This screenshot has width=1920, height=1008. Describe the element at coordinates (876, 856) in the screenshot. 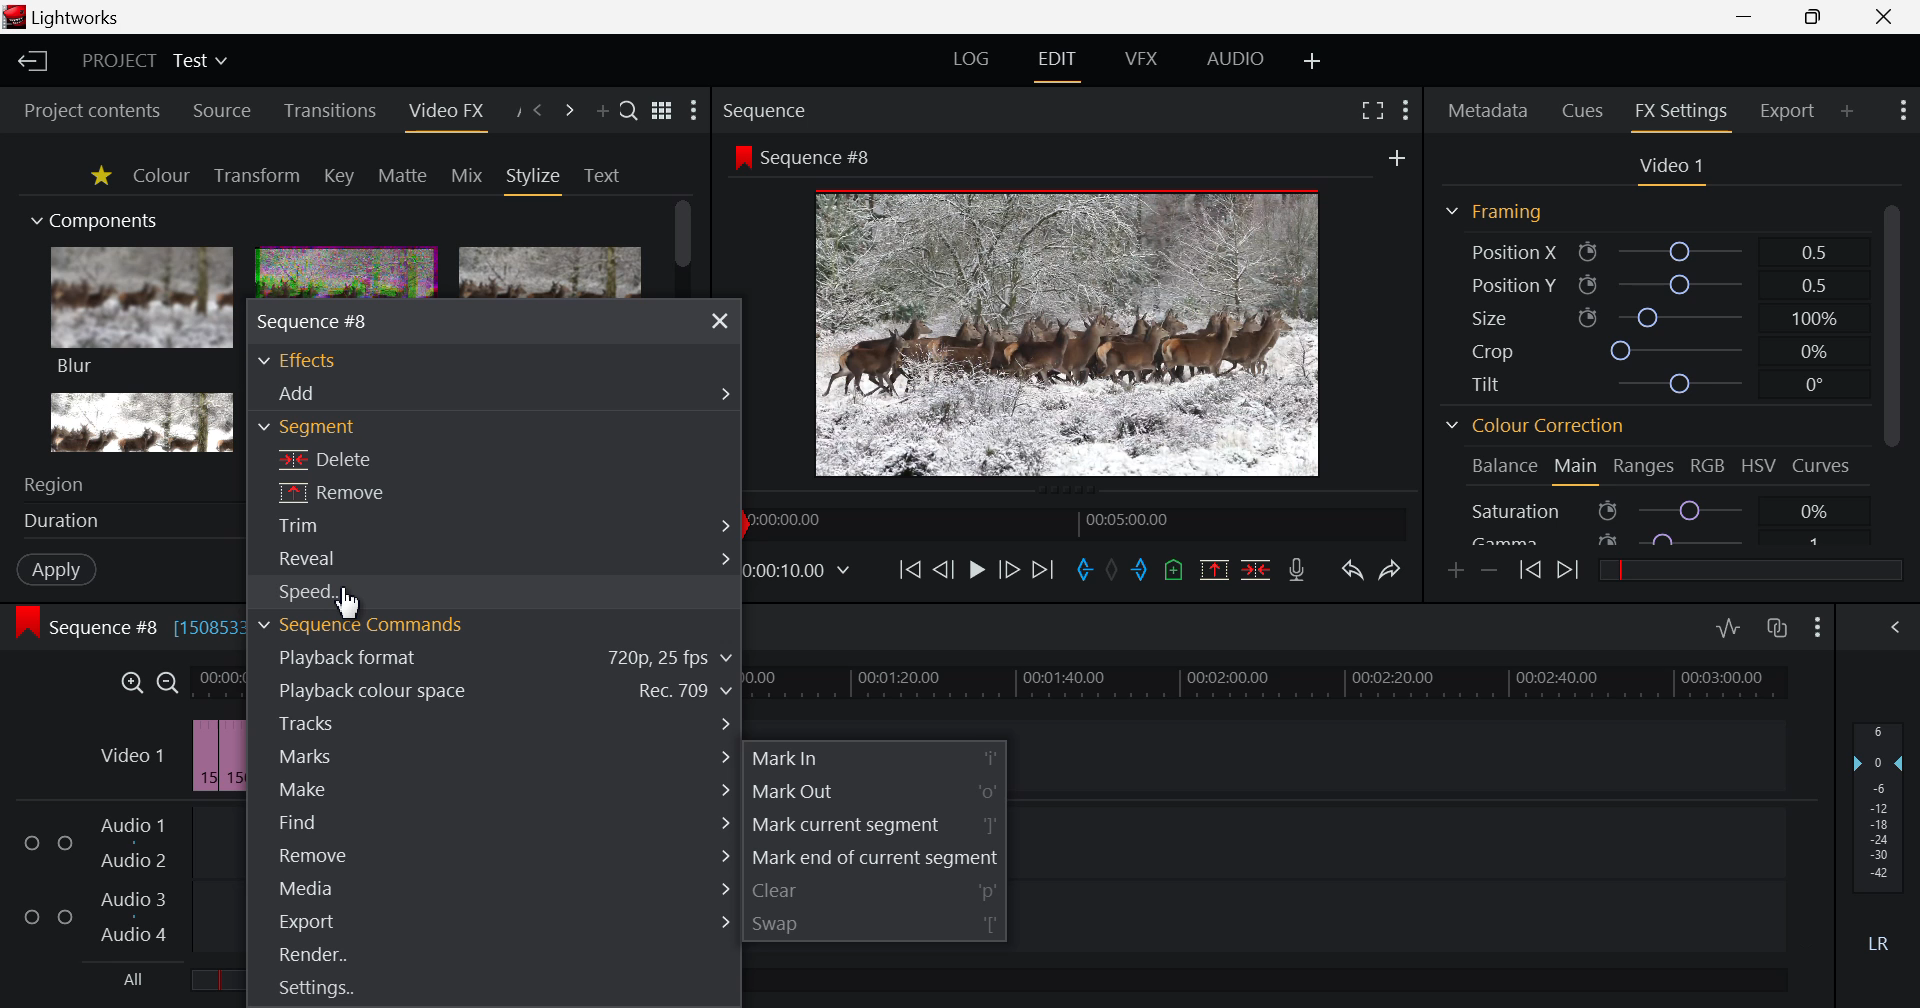

I see `Mark end of current segment` at that location.